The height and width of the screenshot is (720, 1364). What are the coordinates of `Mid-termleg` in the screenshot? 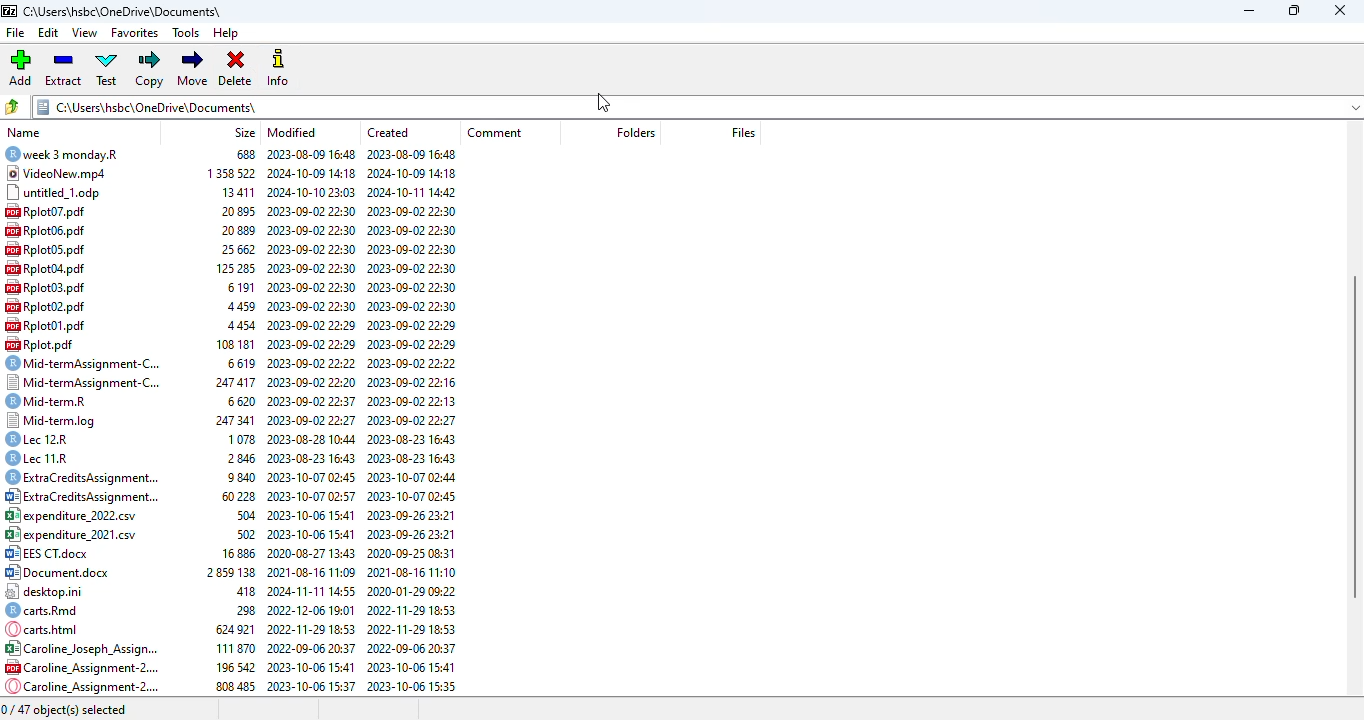 It's located at (56, 418).